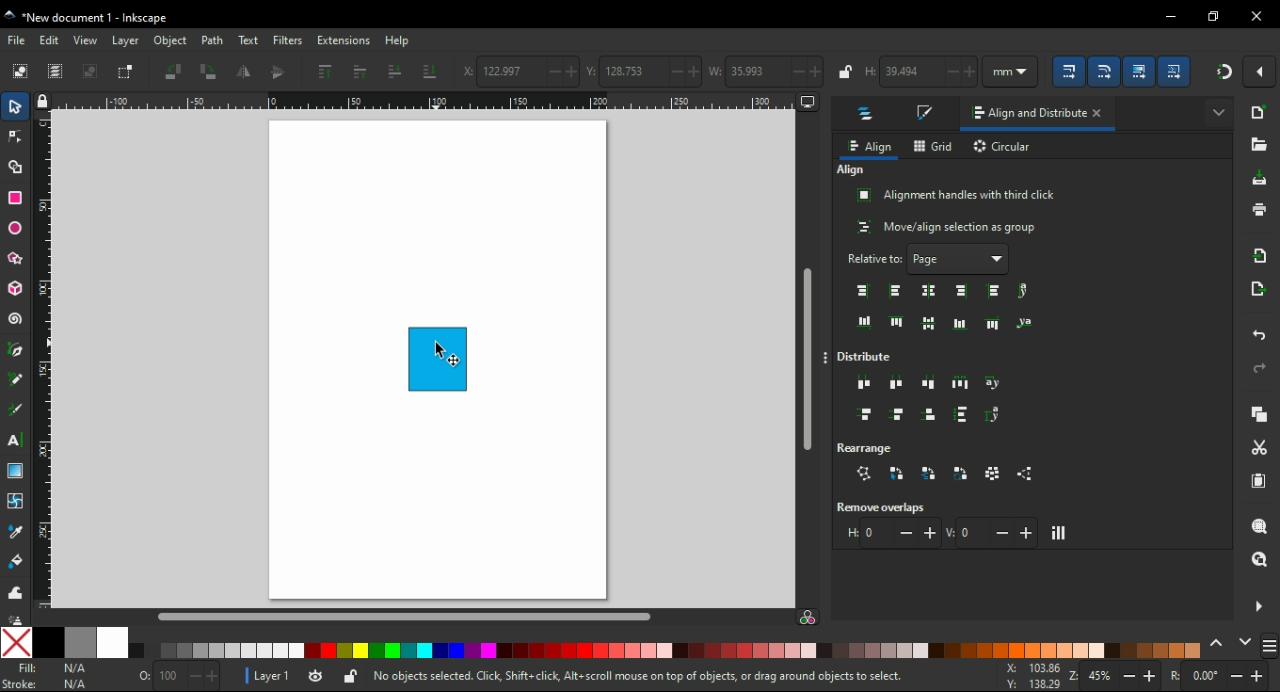  What do you see at coordinates (126, 72) in the screenshot?
I see `toggle selection box to select all touched objects` at bounding box center [126, 72].